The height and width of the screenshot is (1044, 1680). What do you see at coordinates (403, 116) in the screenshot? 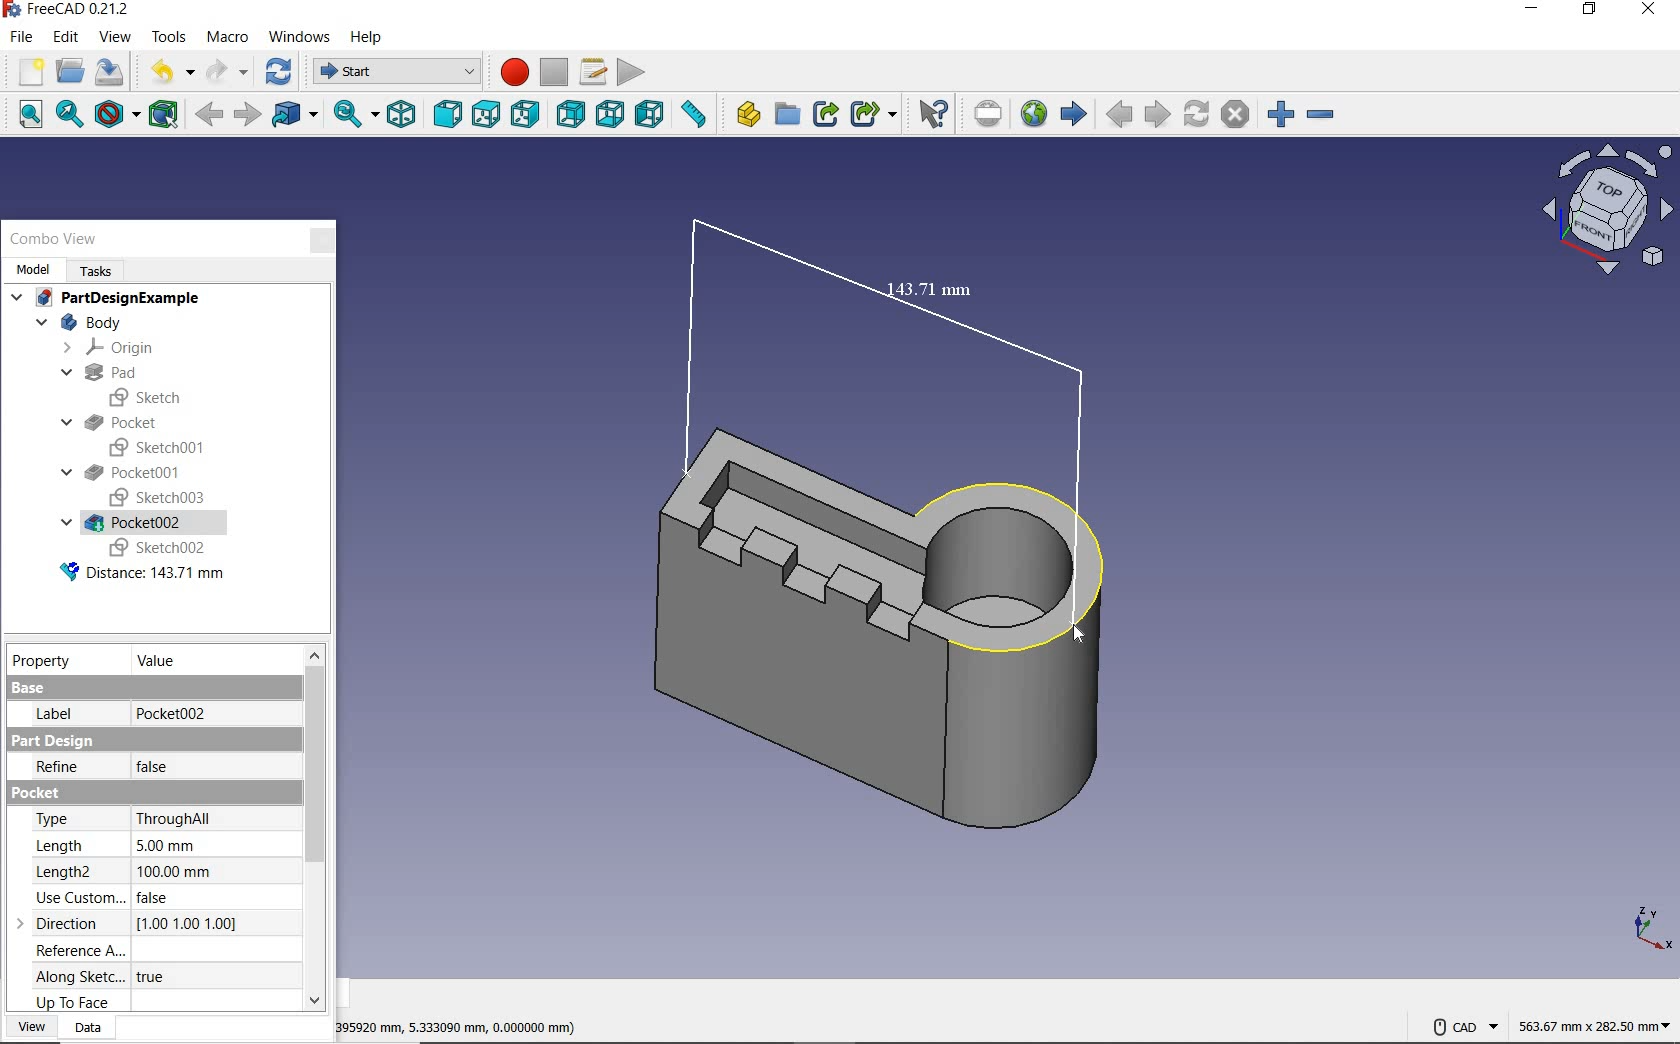
I see `isometric` at bounding box center [403, 116].